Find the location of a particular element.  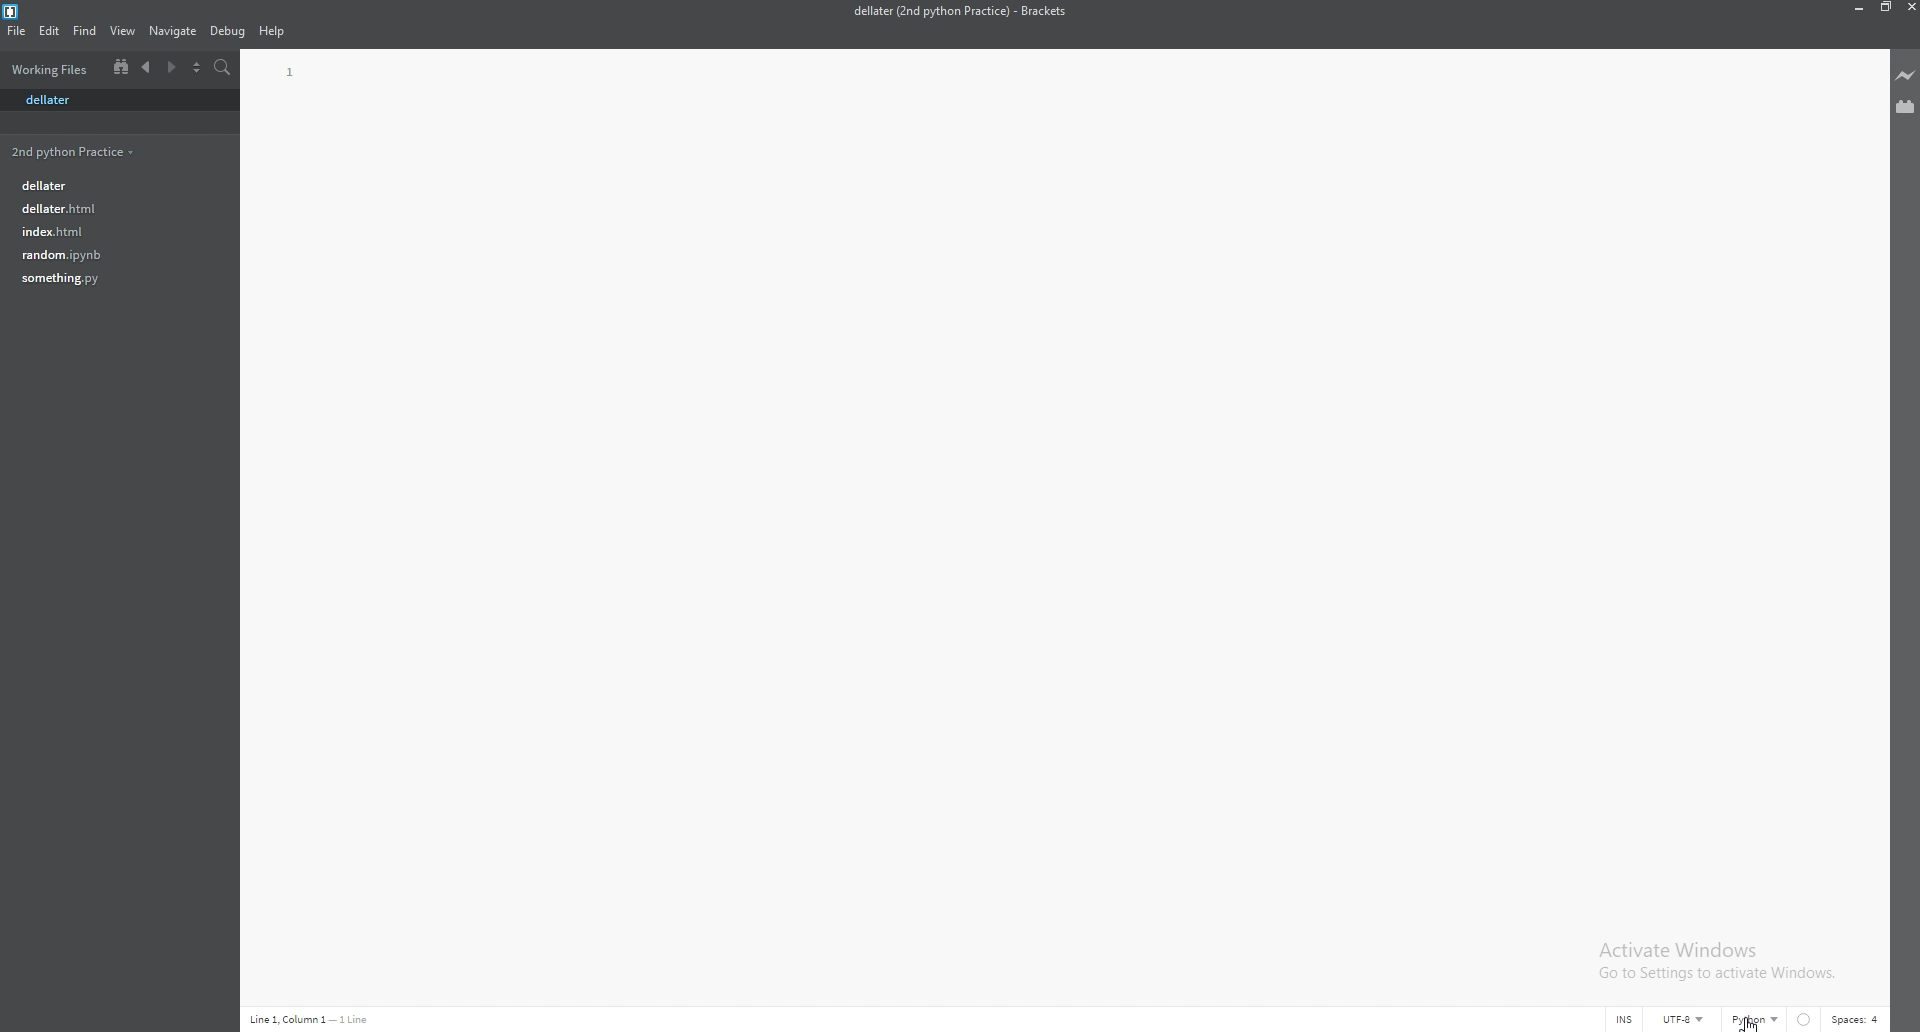

next is located at coordinates (170, 68).